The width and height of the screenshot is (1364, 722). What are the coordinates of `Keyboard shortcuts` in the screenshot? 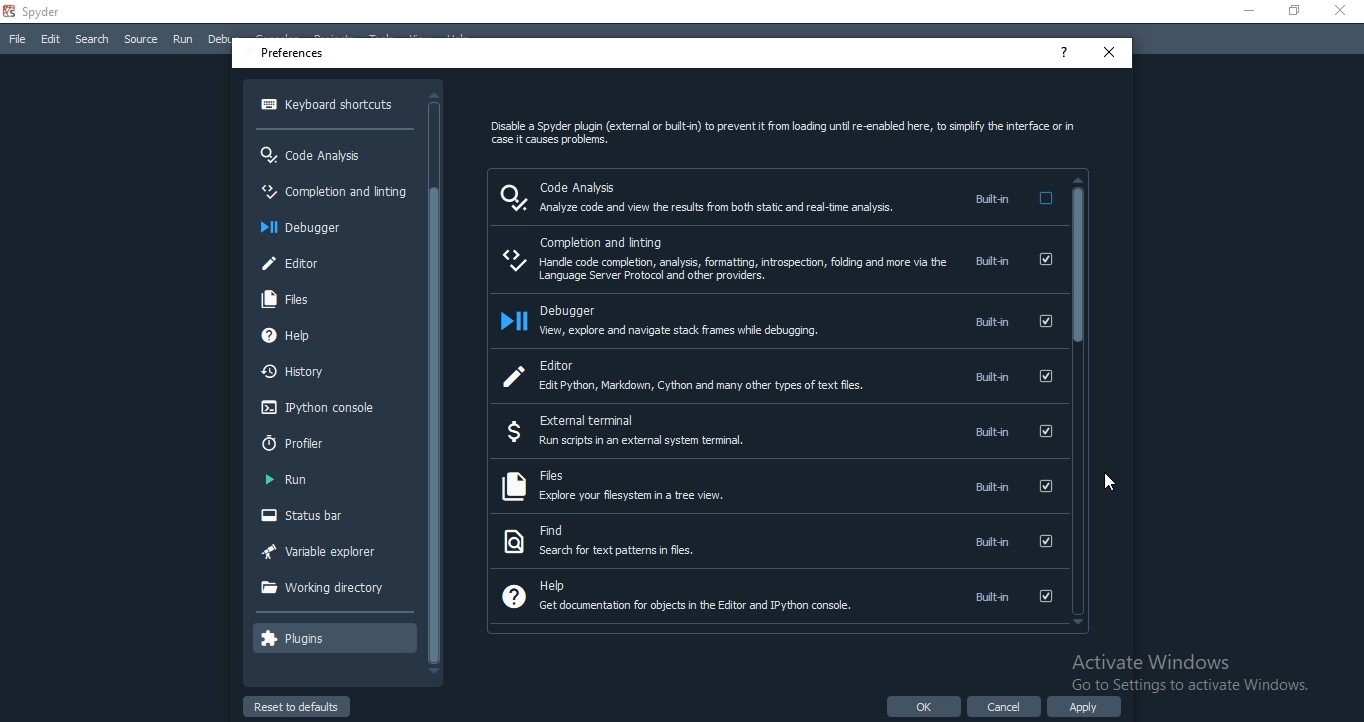 It's located at (330, 105).